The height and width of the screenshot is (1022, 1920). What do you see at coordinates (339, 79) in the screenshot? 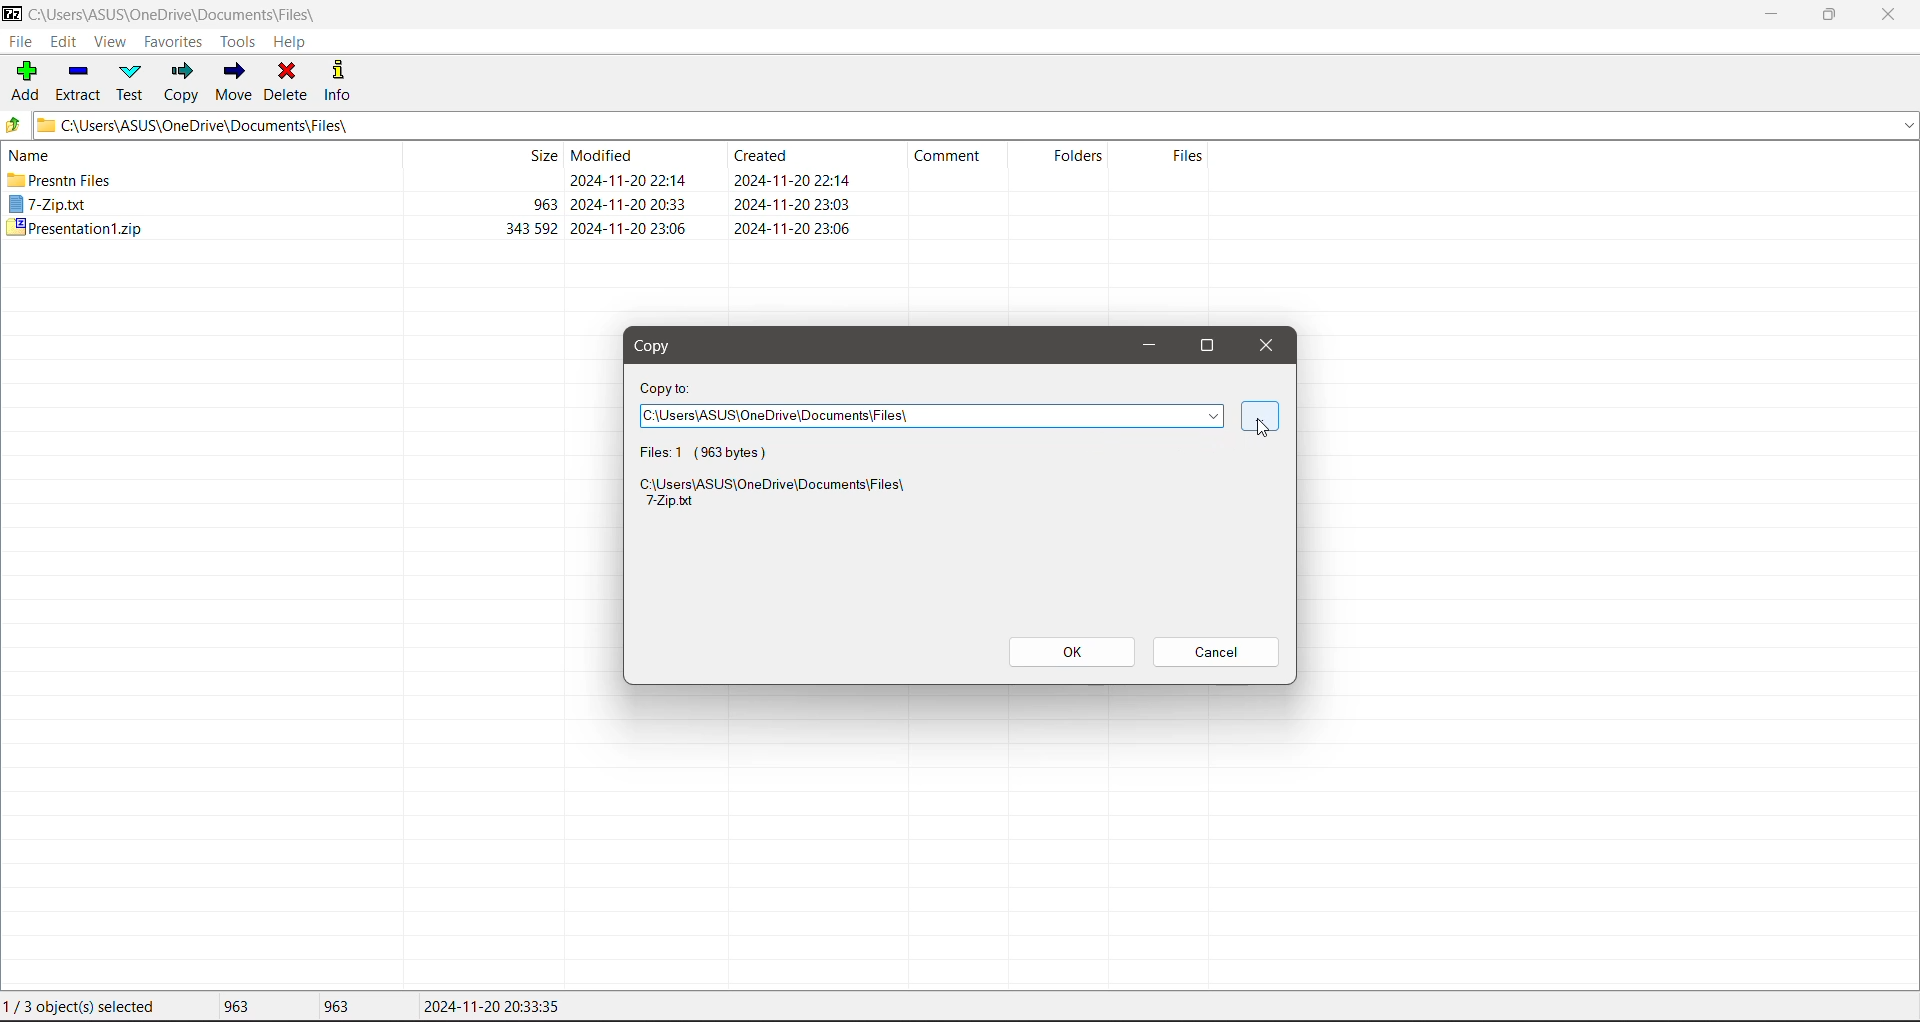
I see `Info` at bounding box center [339, 79].